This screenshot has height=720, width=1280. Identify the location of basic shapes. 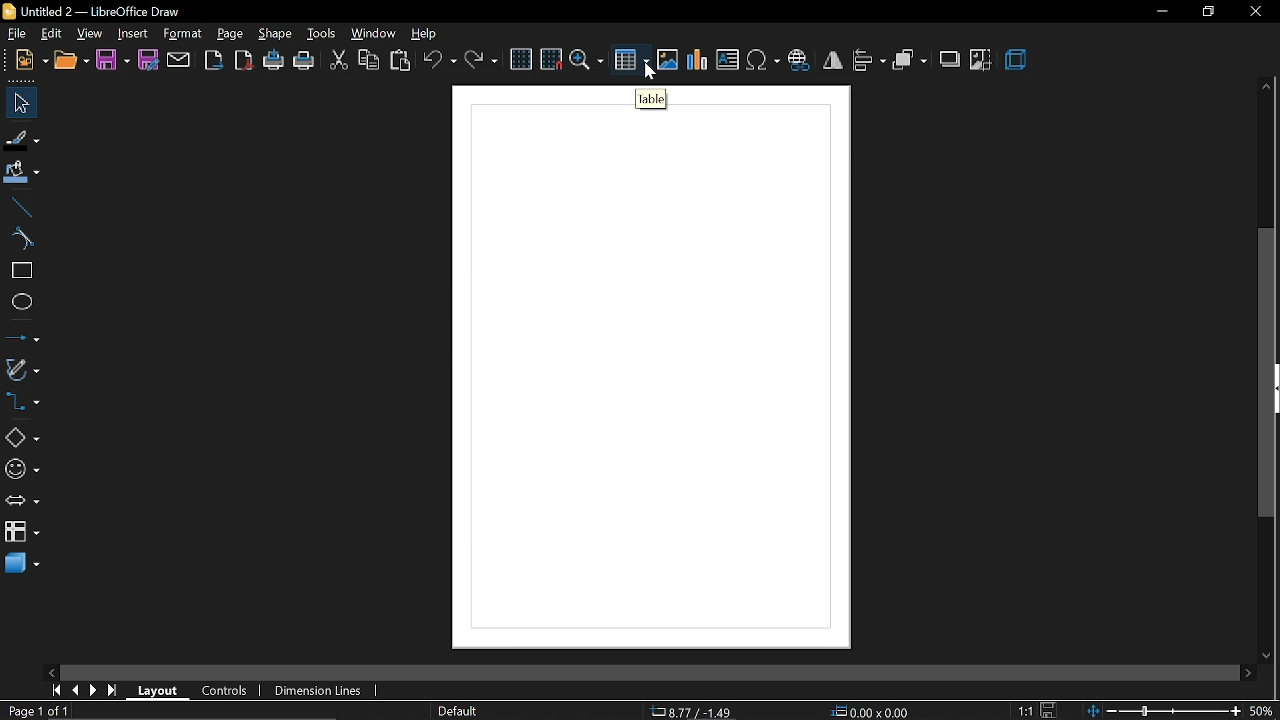
(22, 438).